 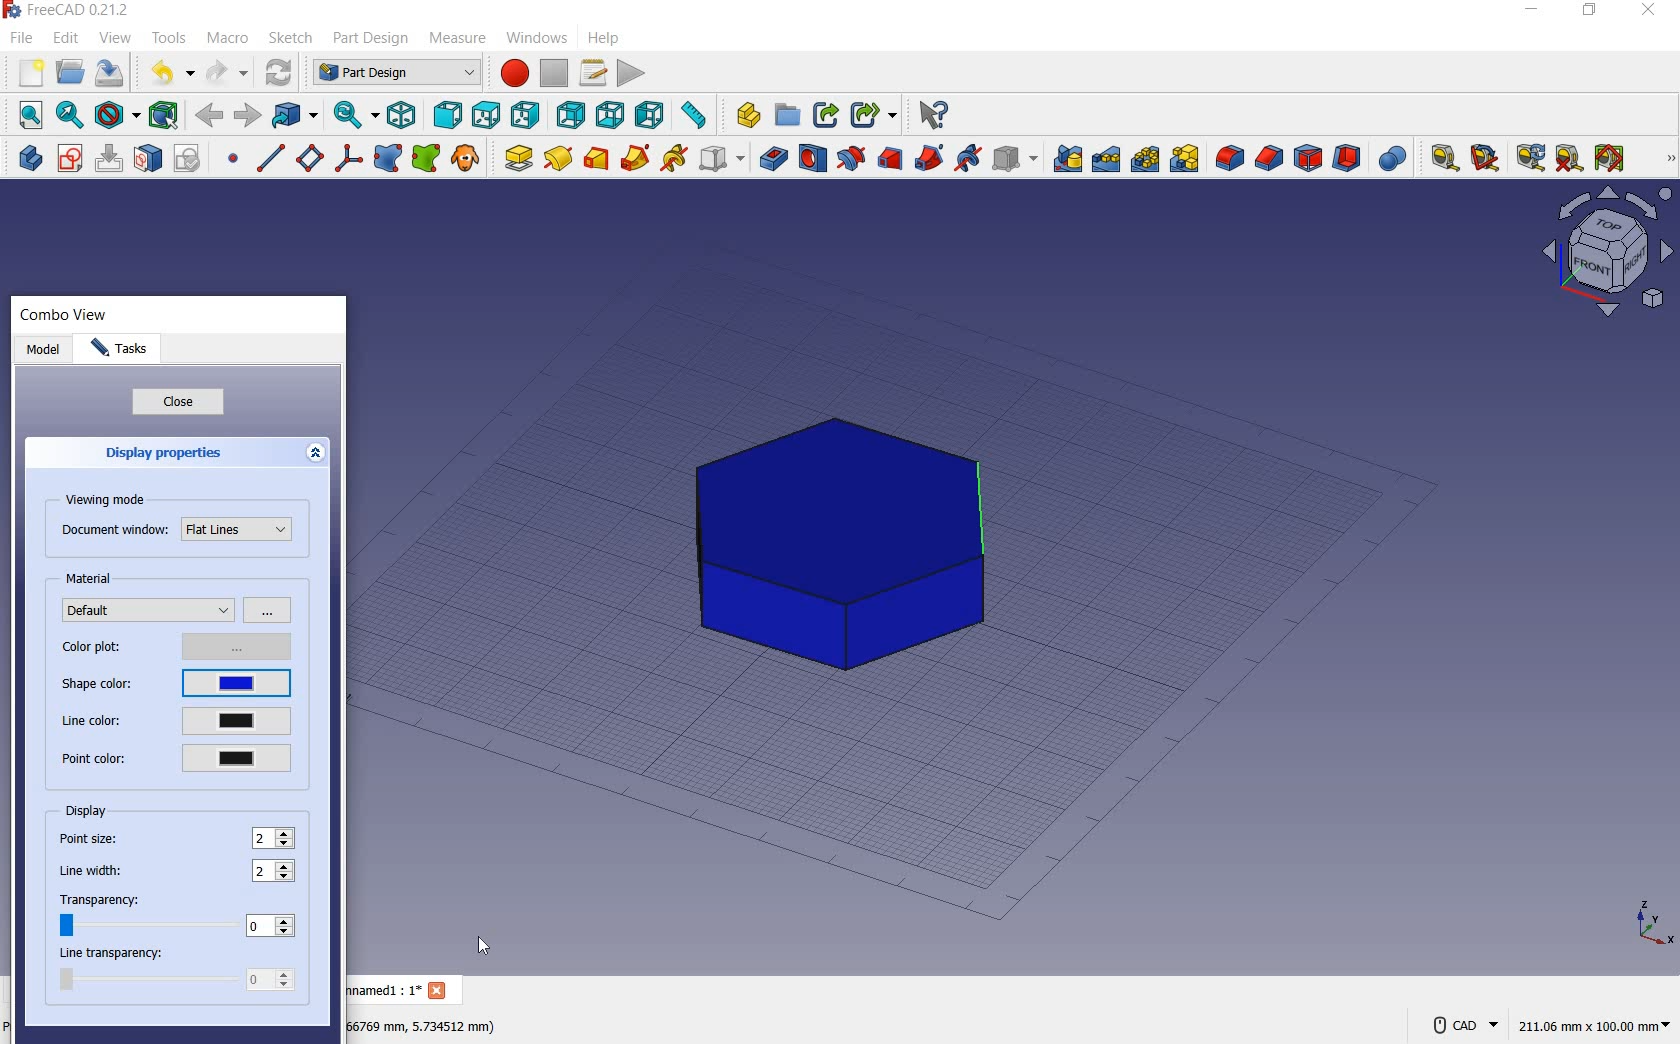 I want to click on edit sketch, so click(x=111, y=158).